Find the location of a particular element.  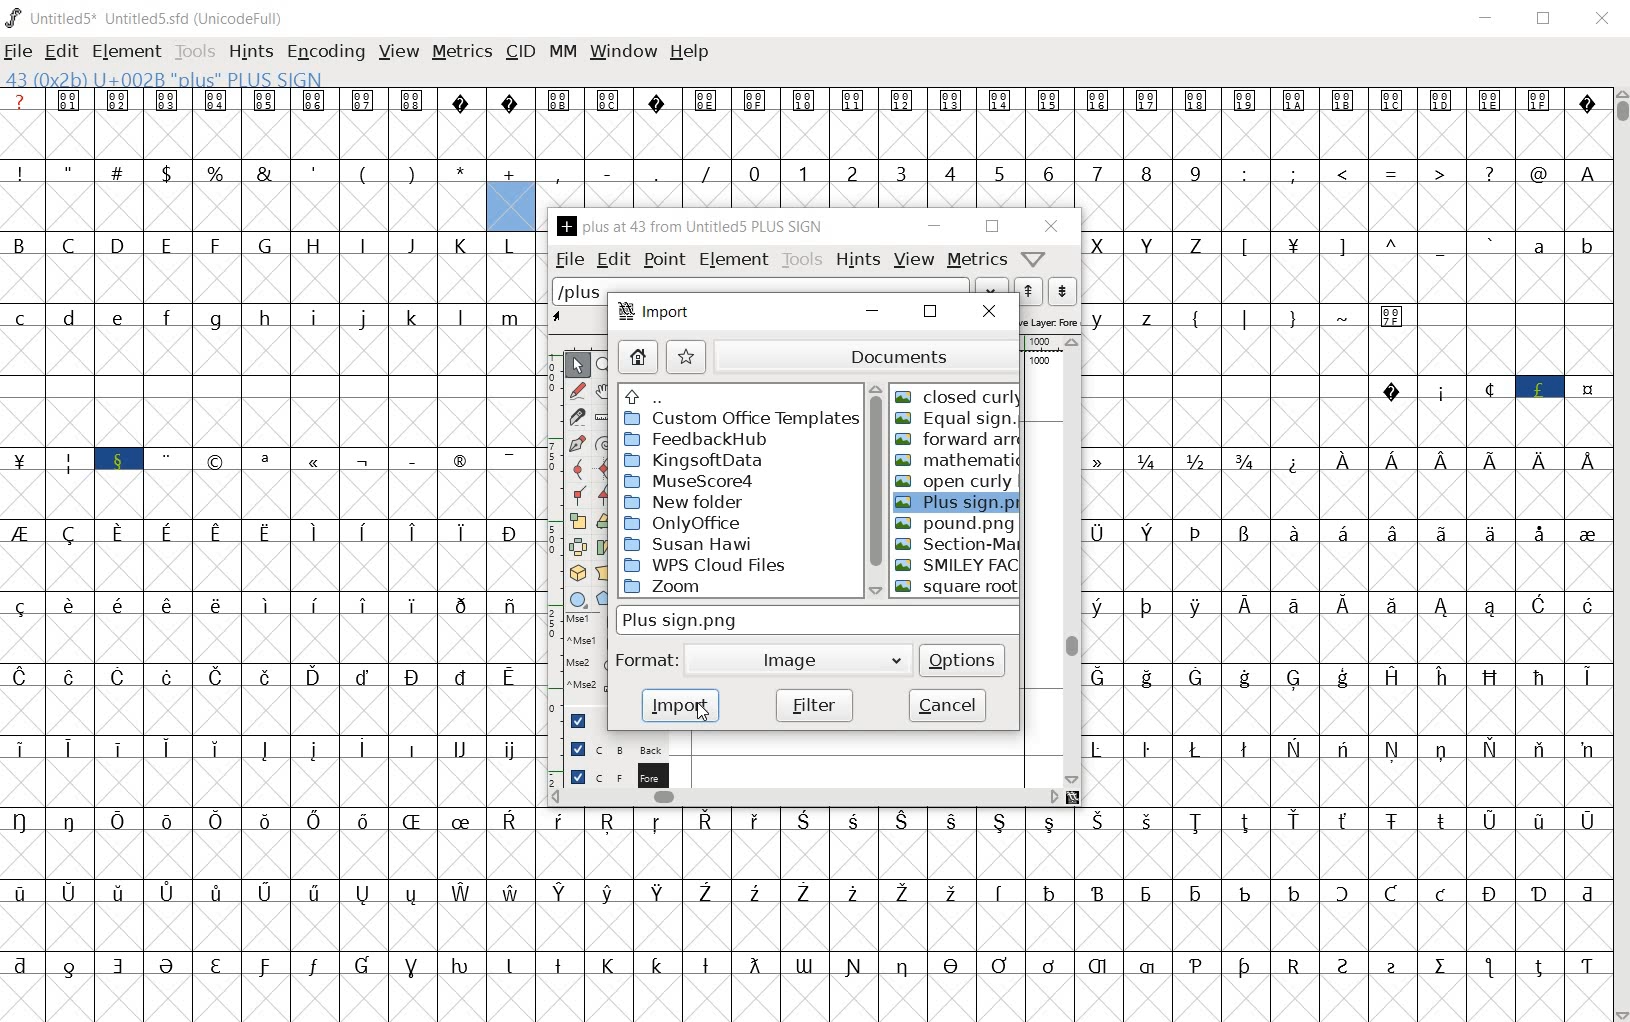

cid is located at coordinates (520, 49).